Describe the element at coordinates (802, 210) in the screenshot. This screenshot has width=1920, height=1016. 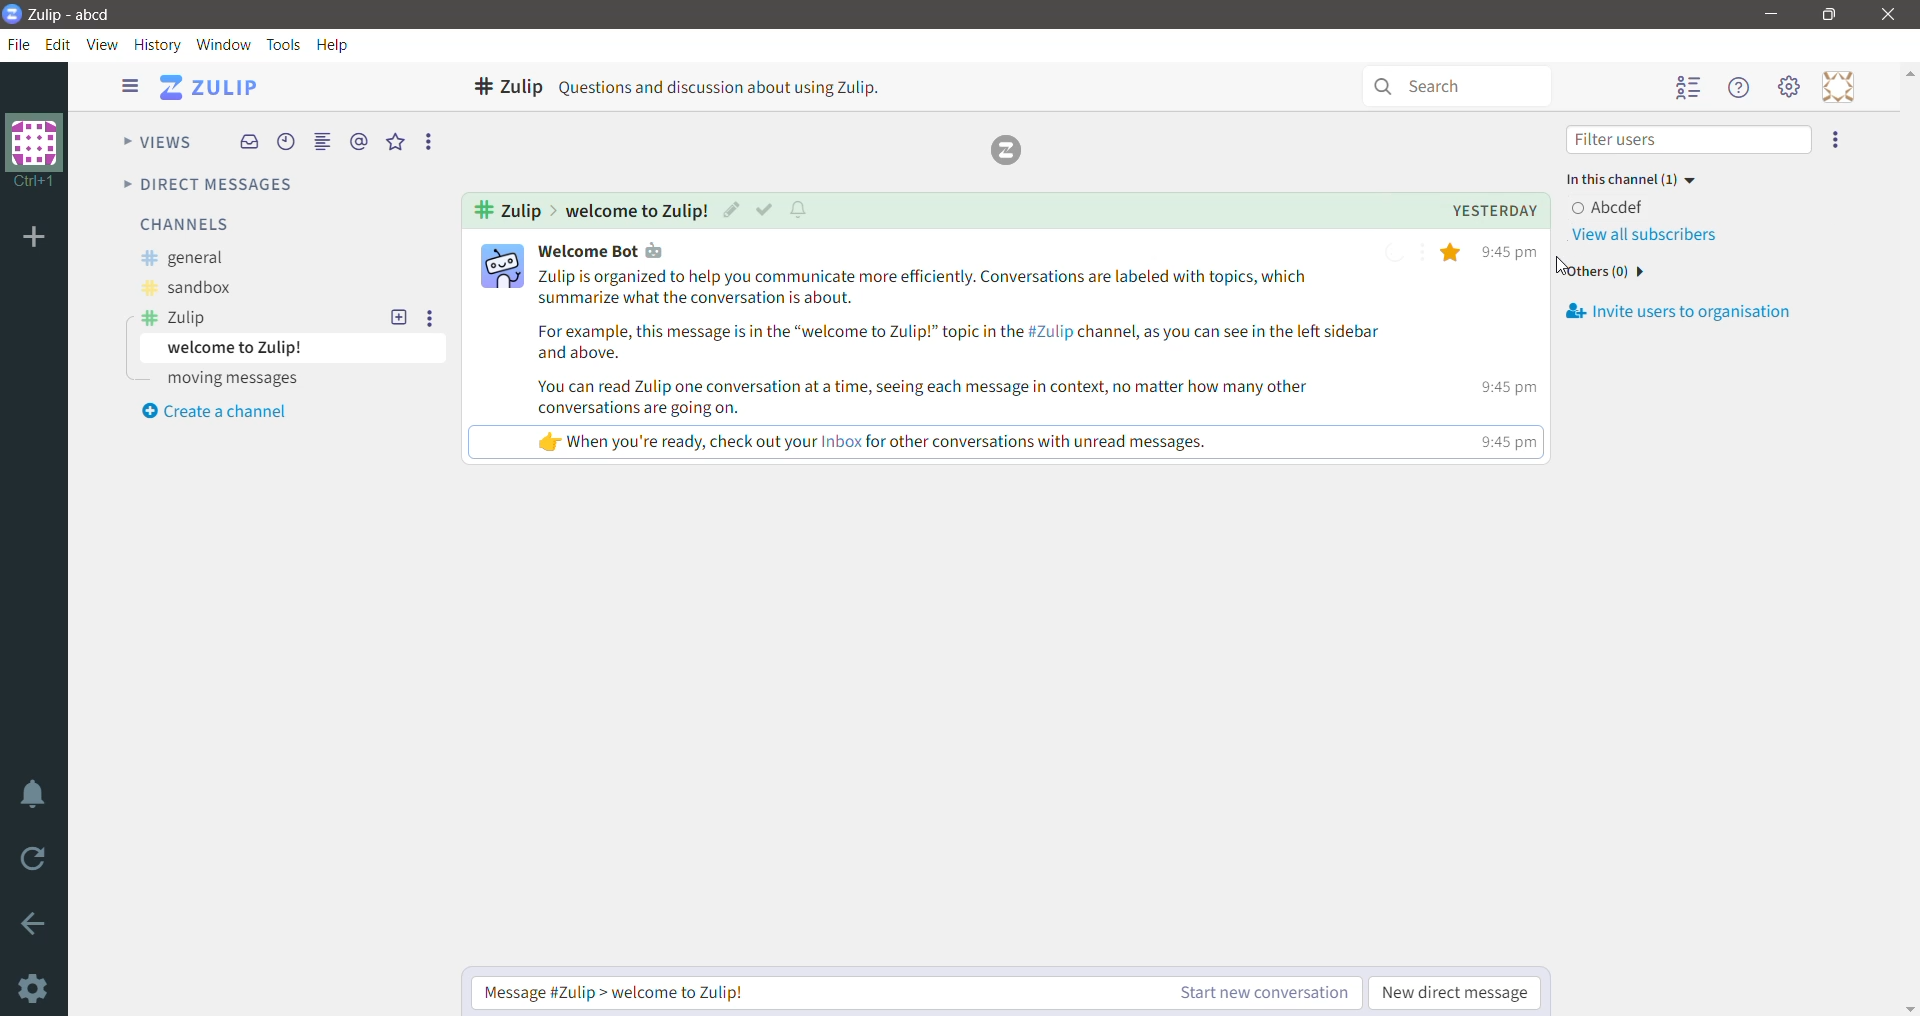
I see `Configure topic notifications` at that location.